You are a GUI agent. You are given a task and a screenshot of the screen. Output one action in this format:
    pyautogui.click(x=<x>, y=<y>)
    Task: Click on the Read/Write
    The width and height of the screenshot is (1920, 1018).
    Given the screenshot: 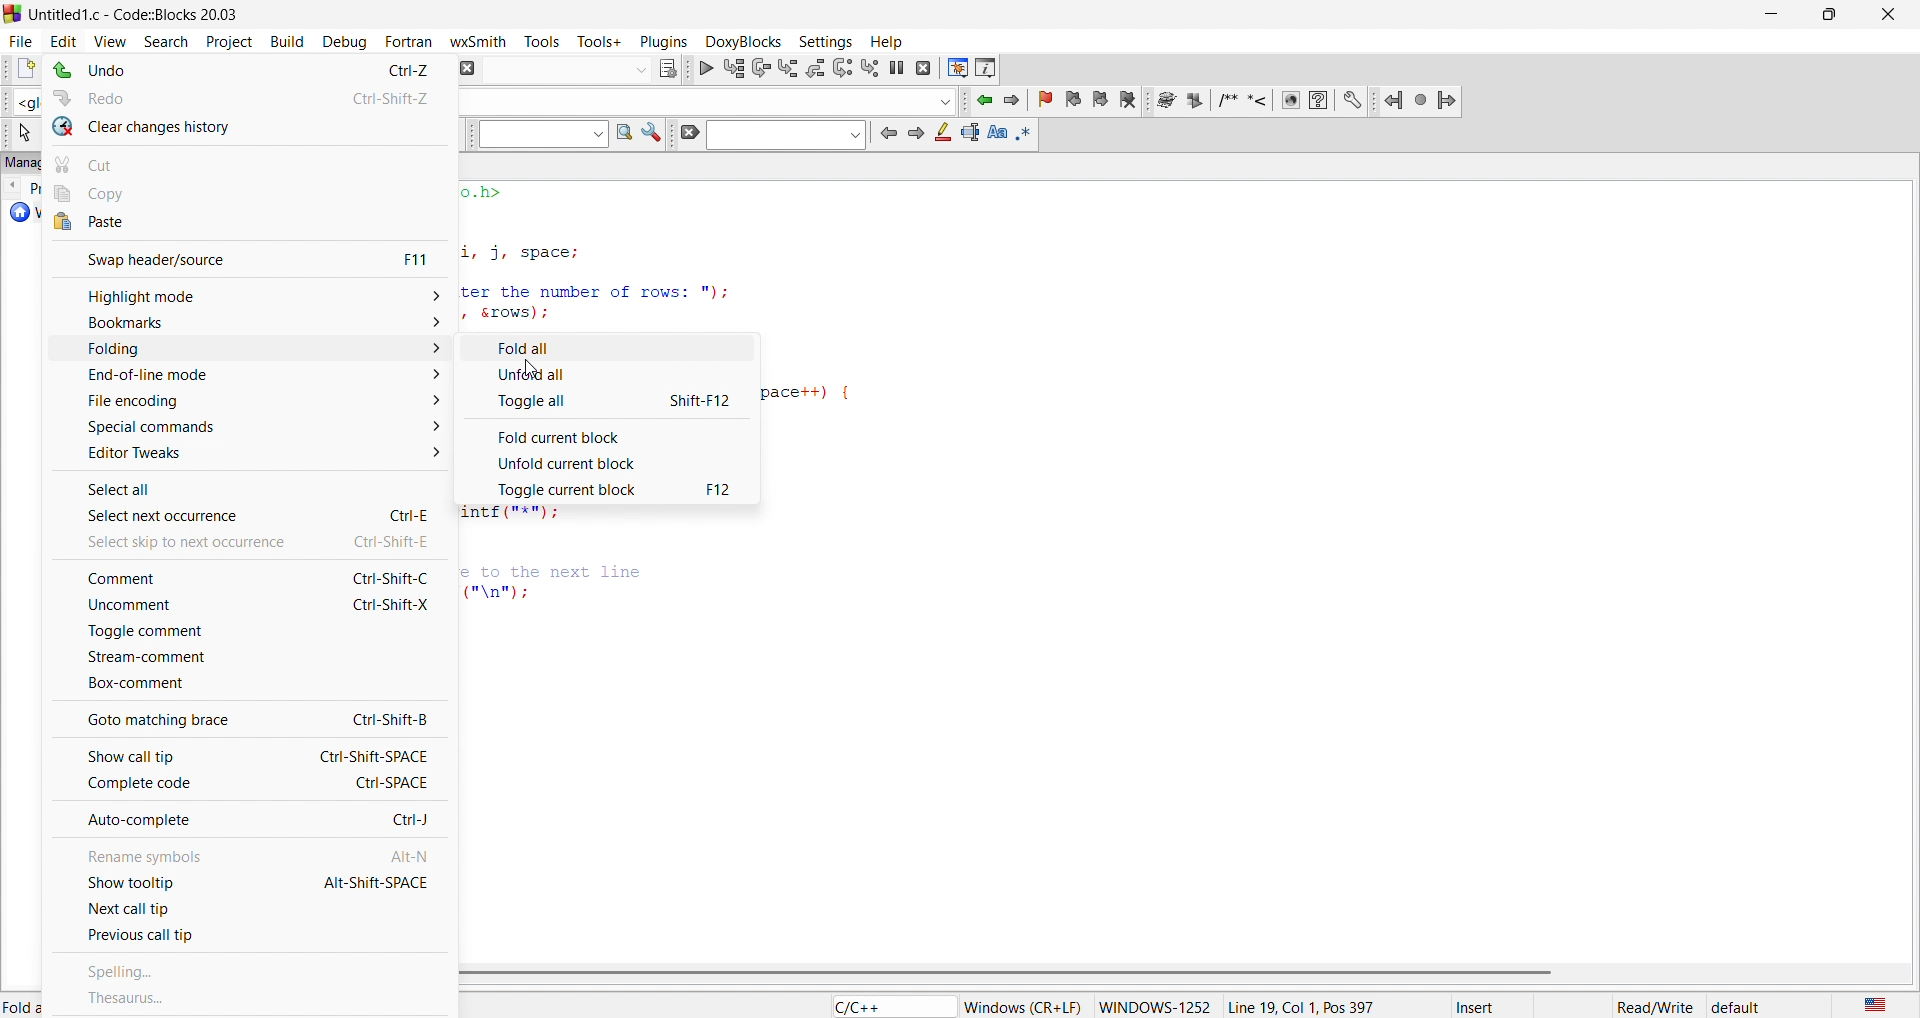 What is the action you would take?
    pyautogui.click(x=1655, y=1005)
    